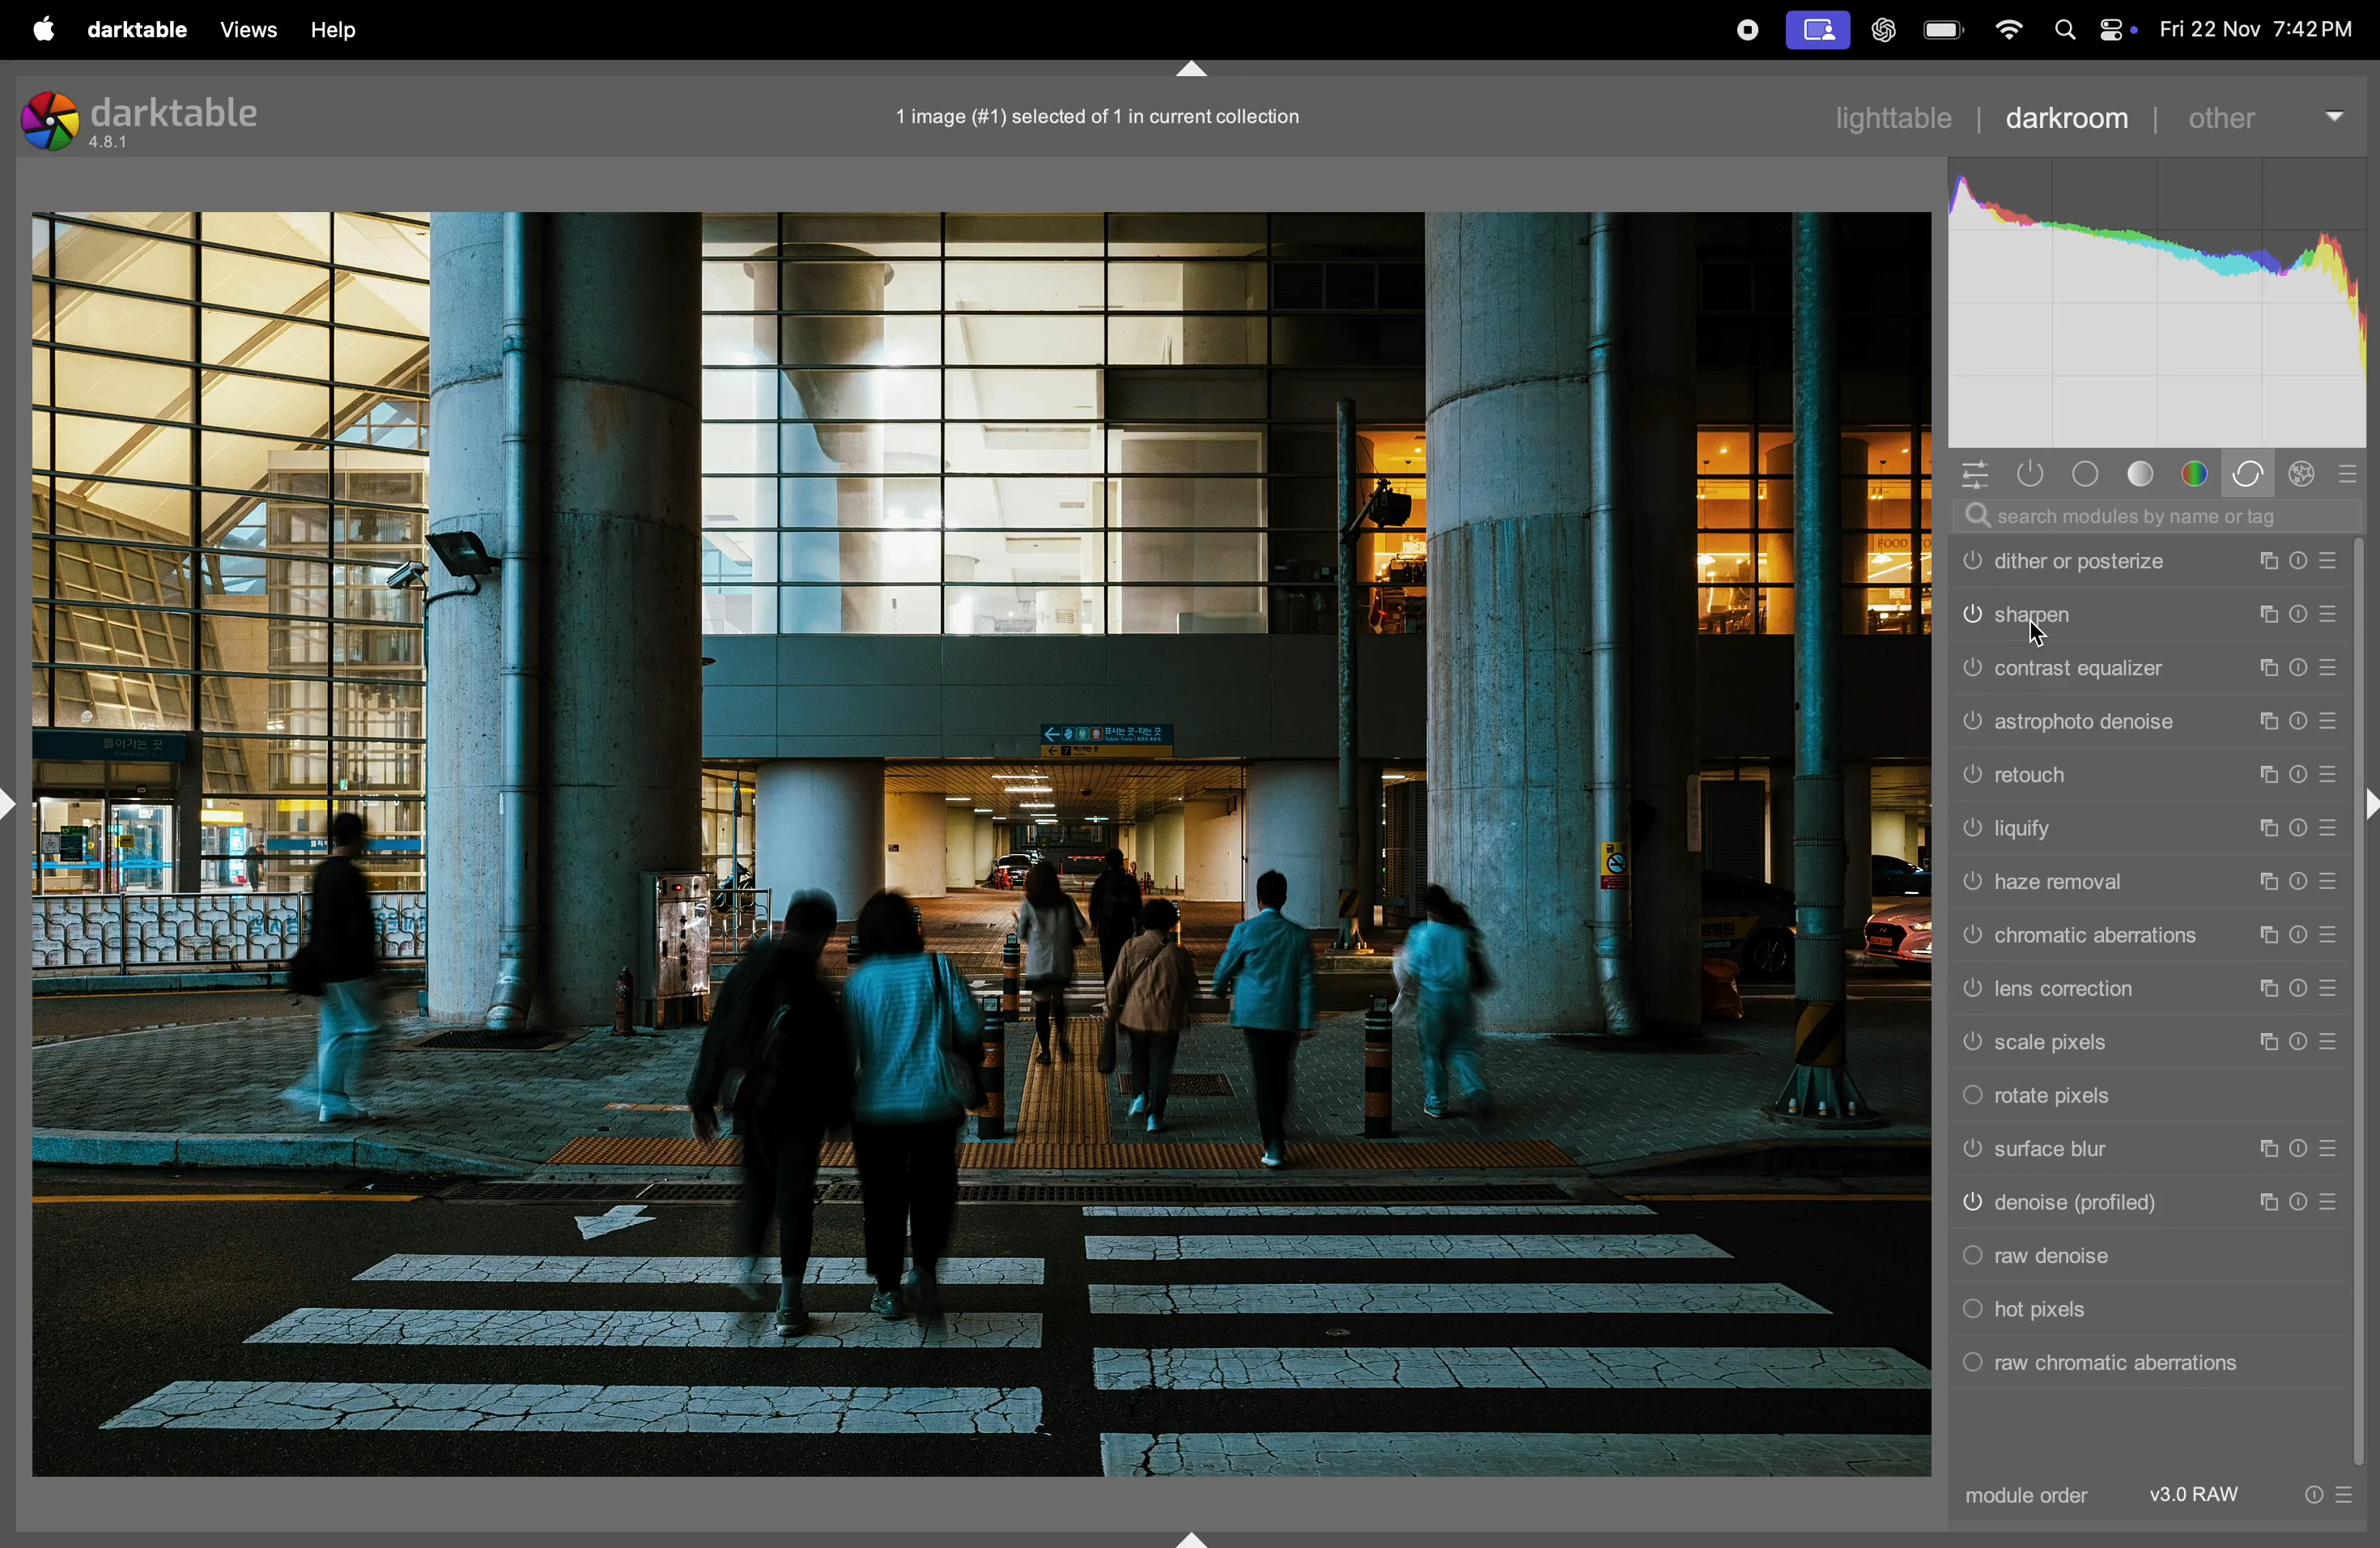  Describe the element at coordinates (2145, 774) in the screenshot. I see `retouch` at that location.